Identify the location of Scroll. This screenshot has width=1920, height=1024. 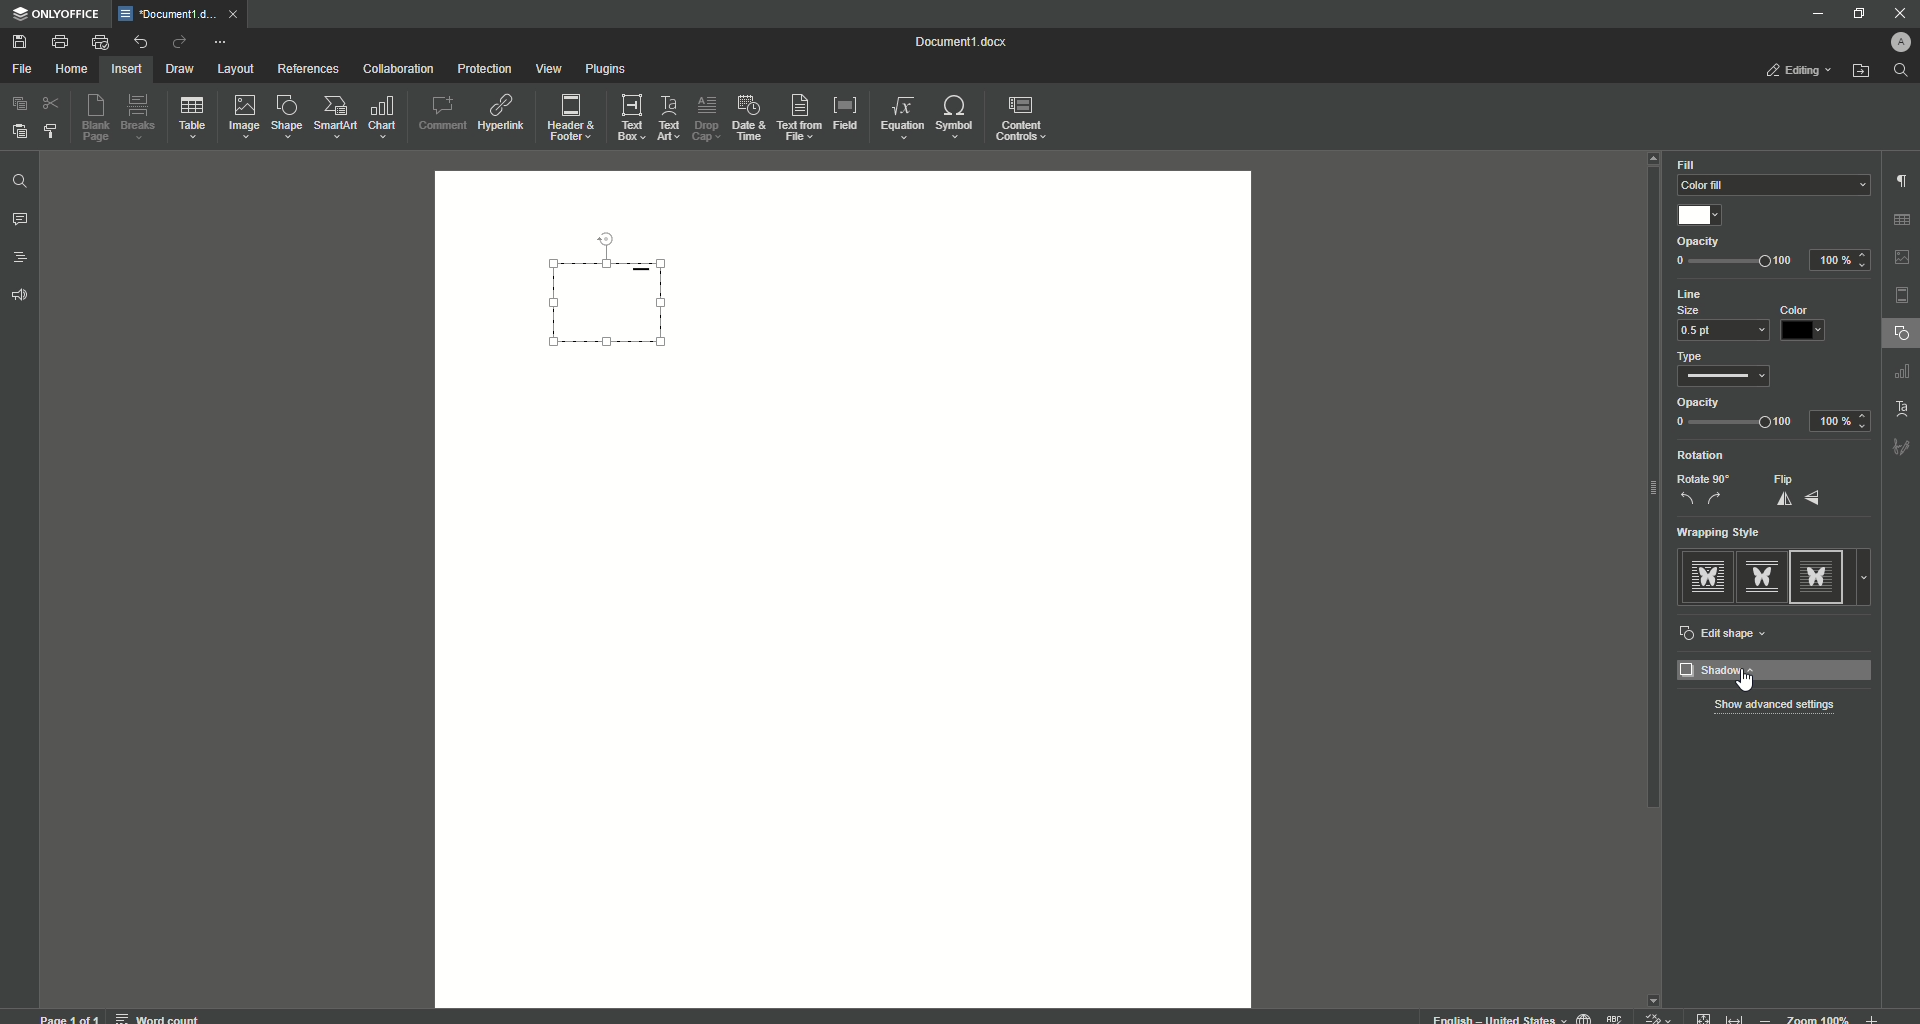
(1649, 501).